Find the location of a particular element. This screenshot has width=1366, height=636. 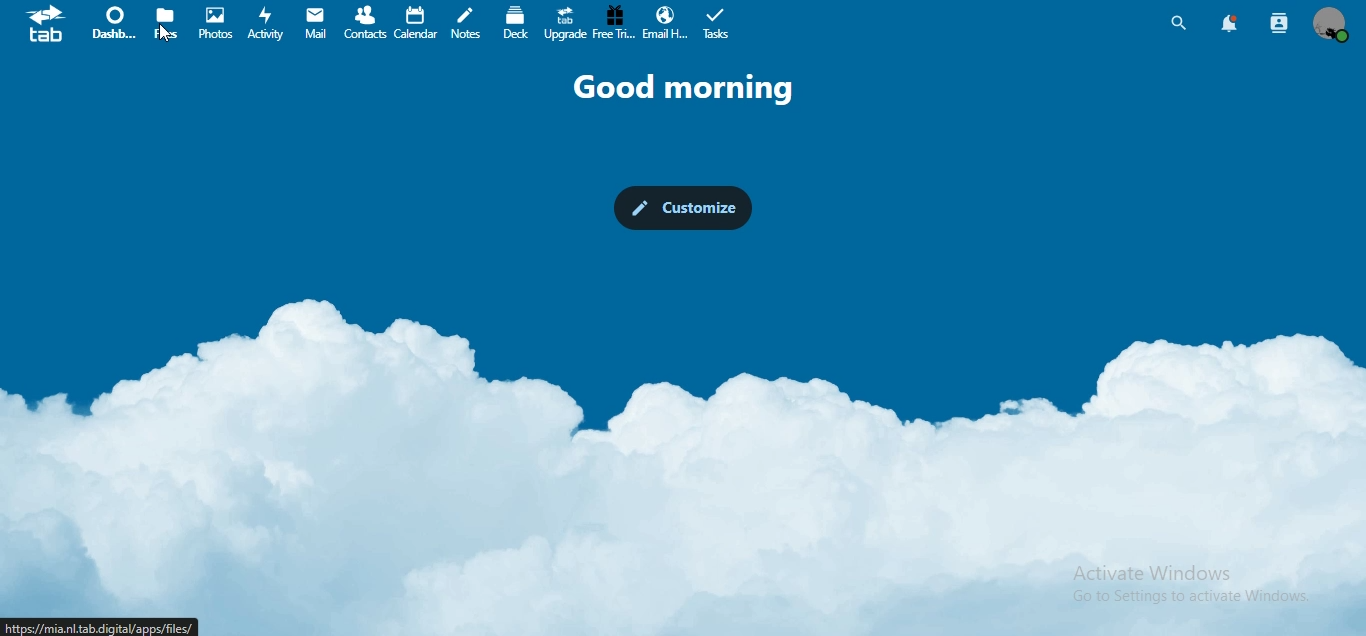

search contacts is located at coordinates (1280, 22).